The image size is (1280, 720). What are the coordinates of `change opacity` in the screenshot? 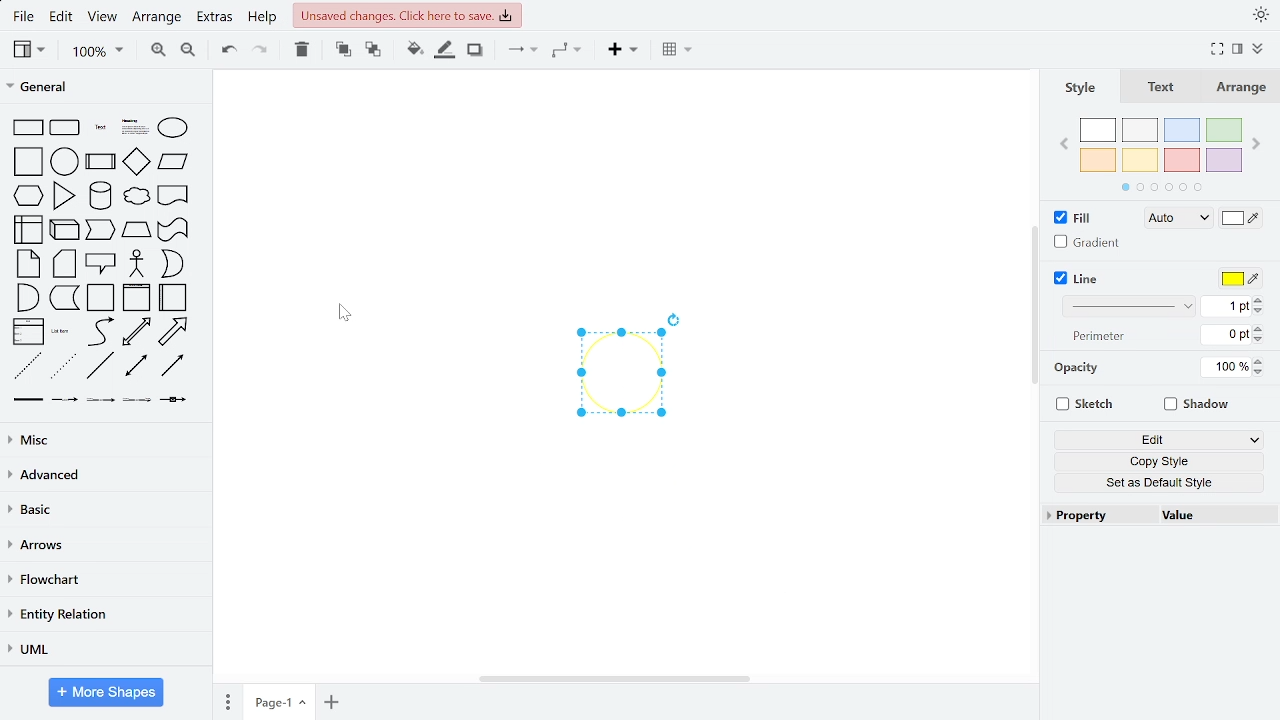 It's located at (1227, 366).